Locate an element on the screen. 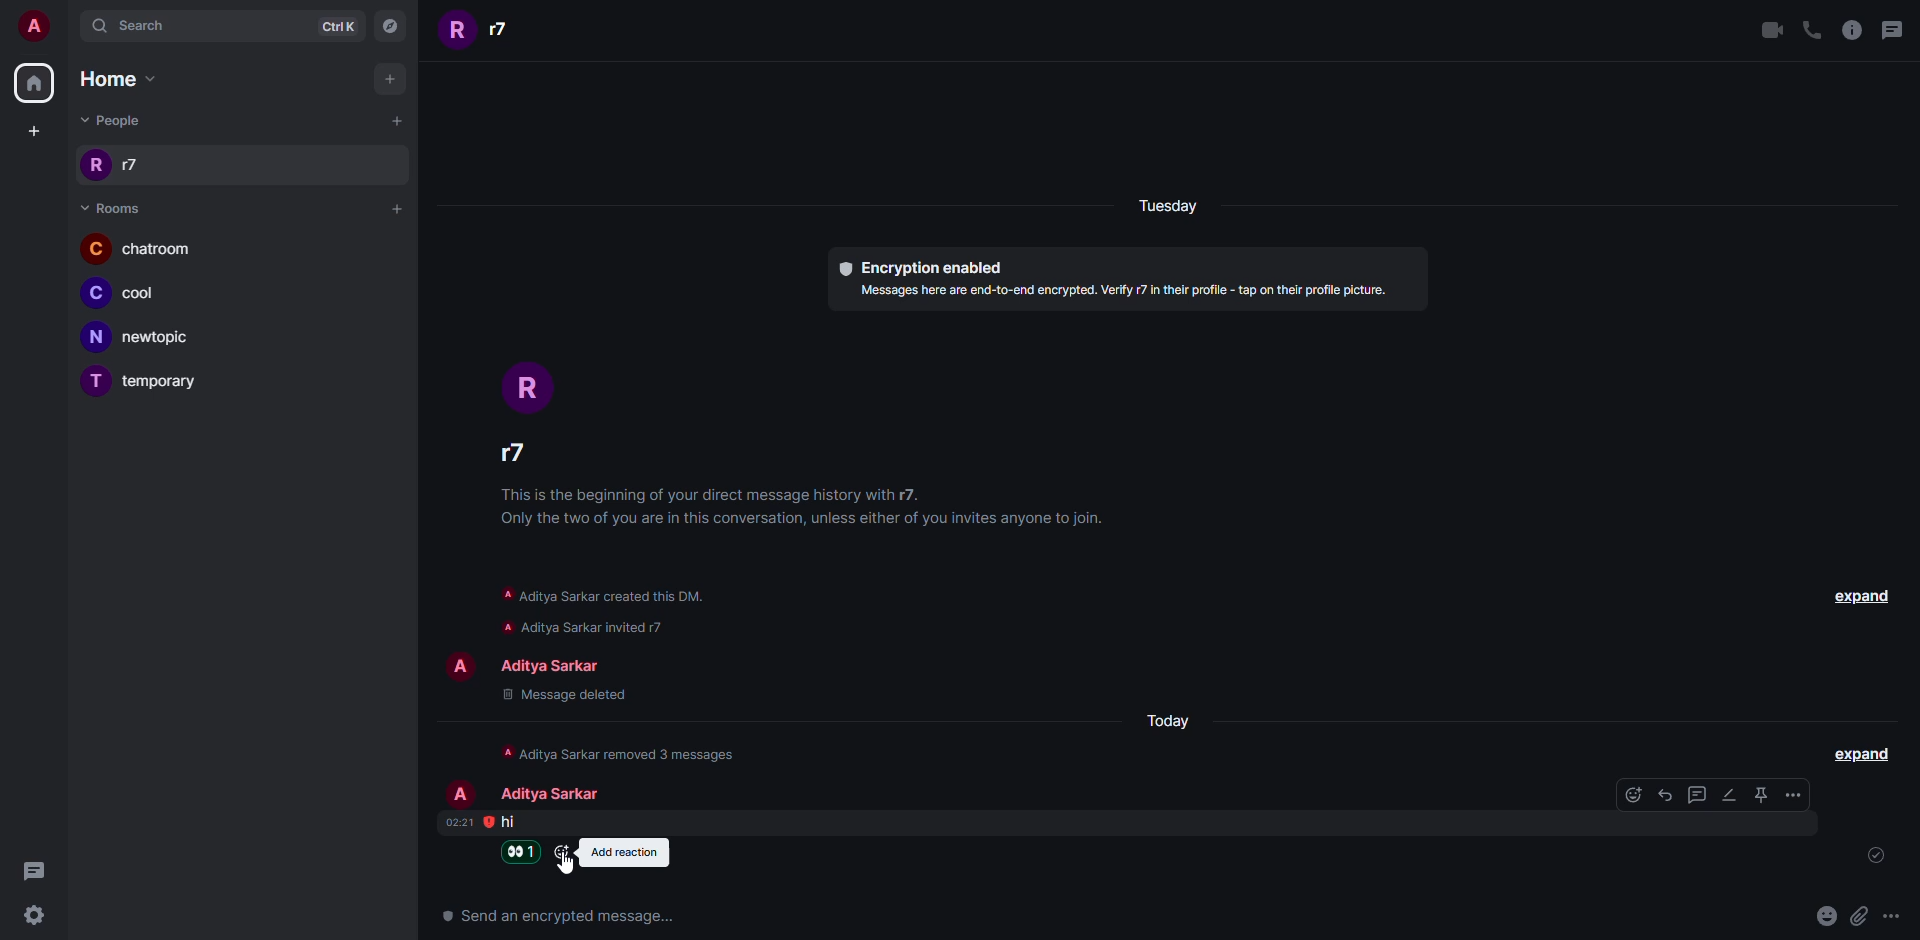  attach is located at coordinates (1857, 916).